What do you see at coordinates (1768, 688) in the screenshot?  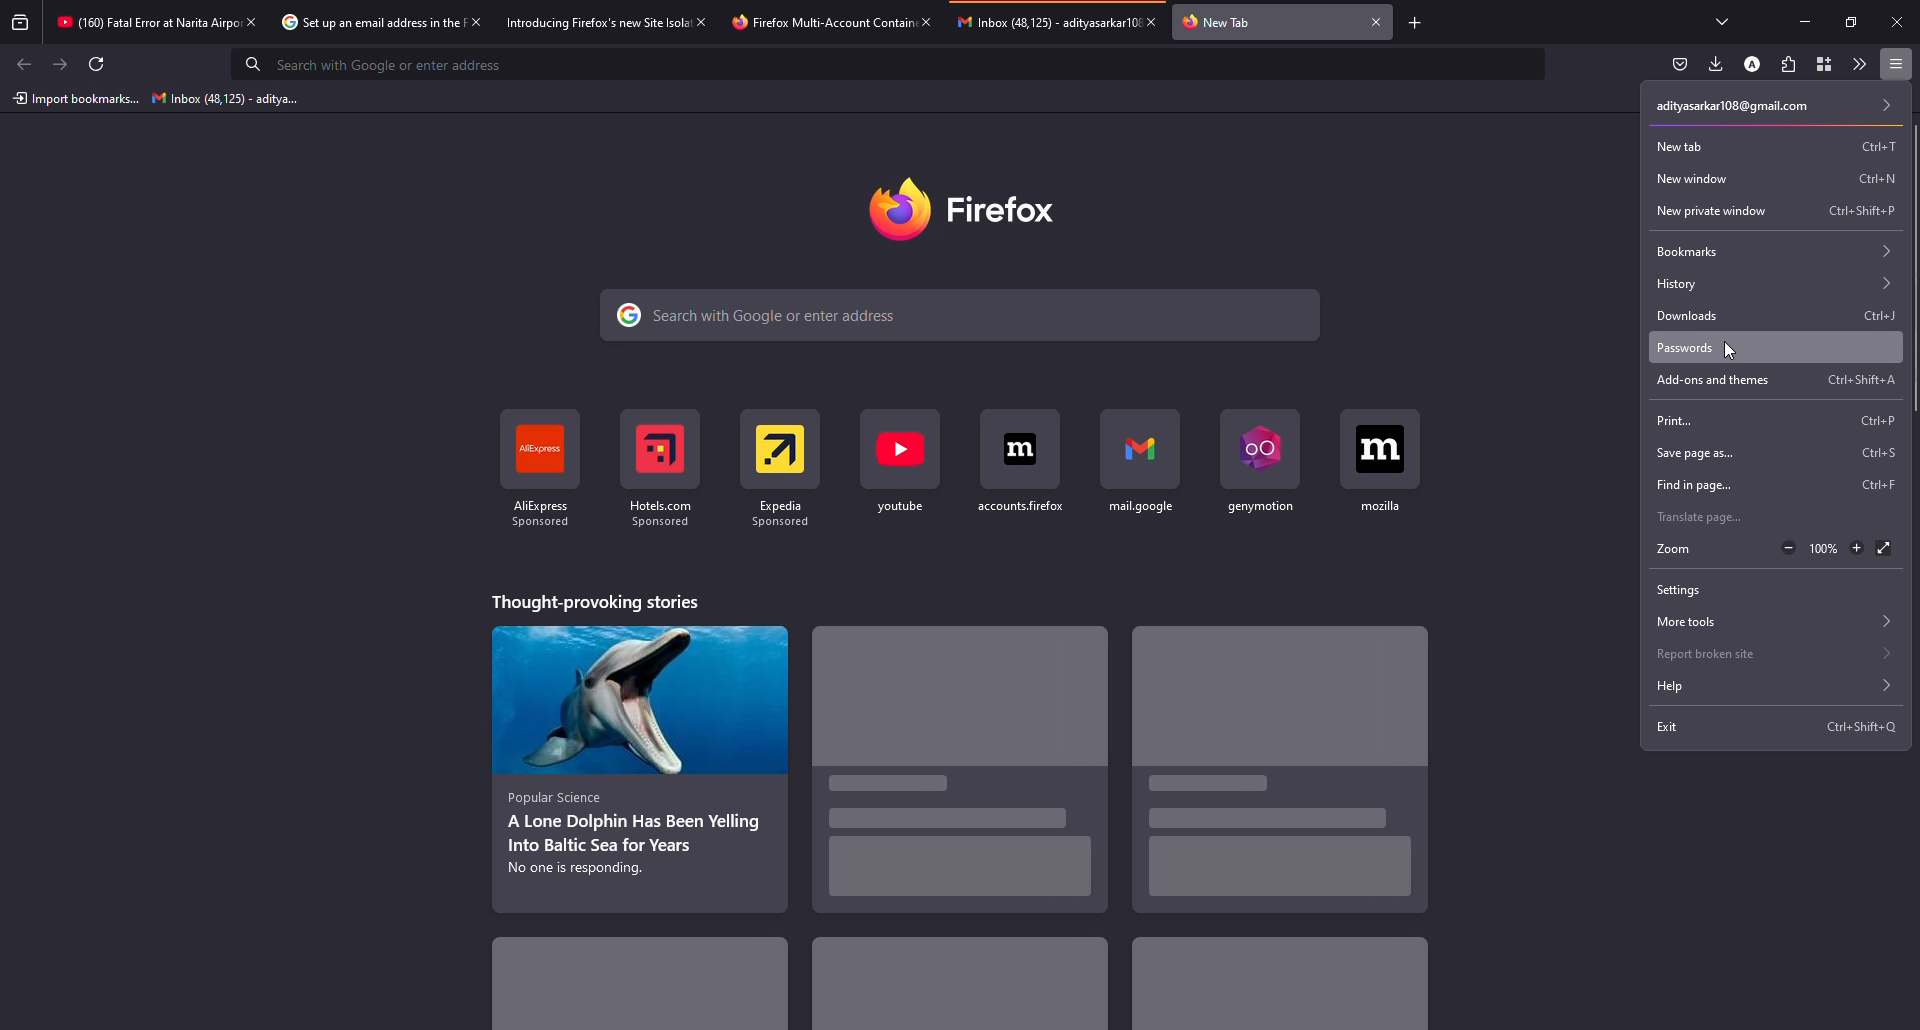 I see `help` at bounding box center [1768, 688].